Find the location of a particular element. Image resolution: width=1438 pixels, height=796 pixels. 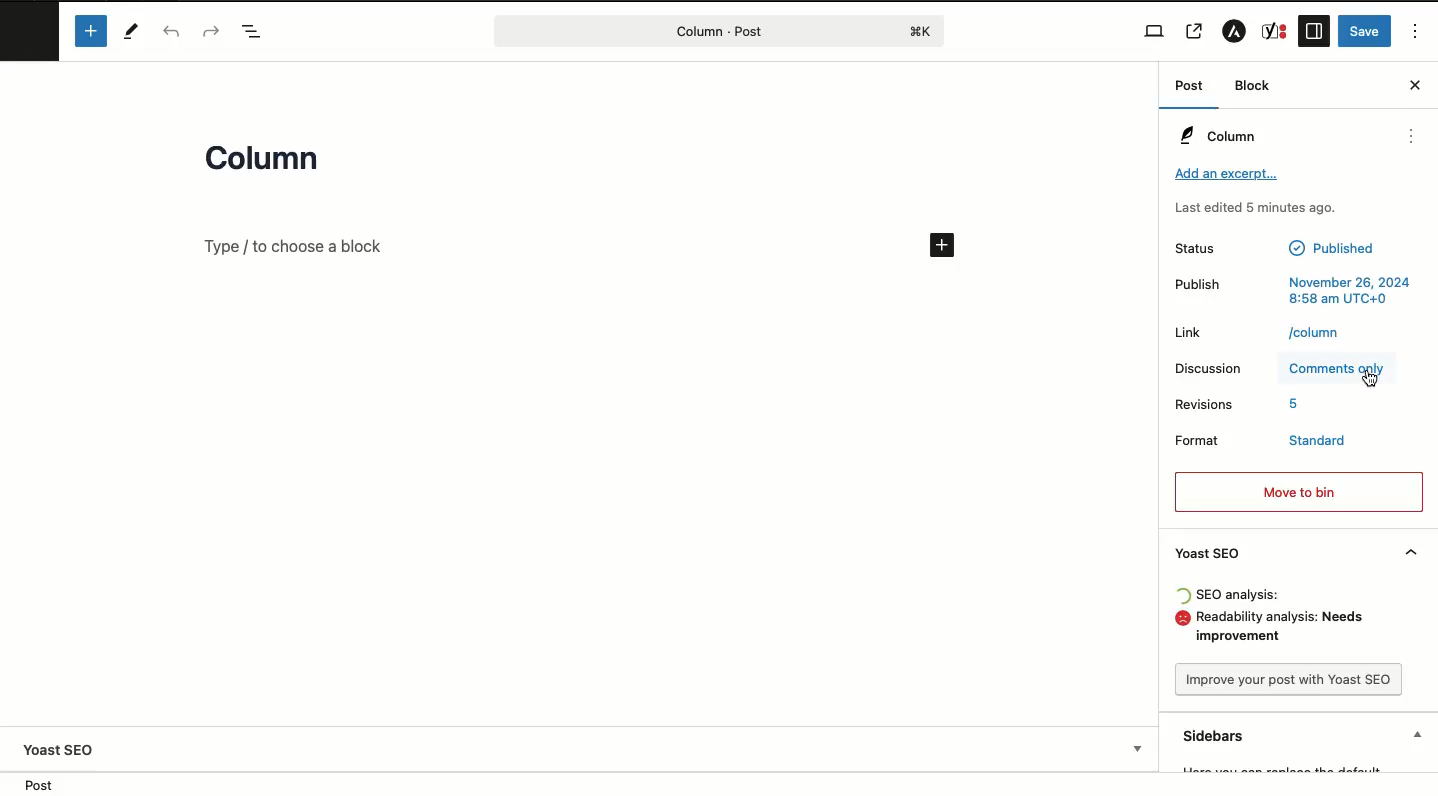

text is located at coordinates (1349, 289).